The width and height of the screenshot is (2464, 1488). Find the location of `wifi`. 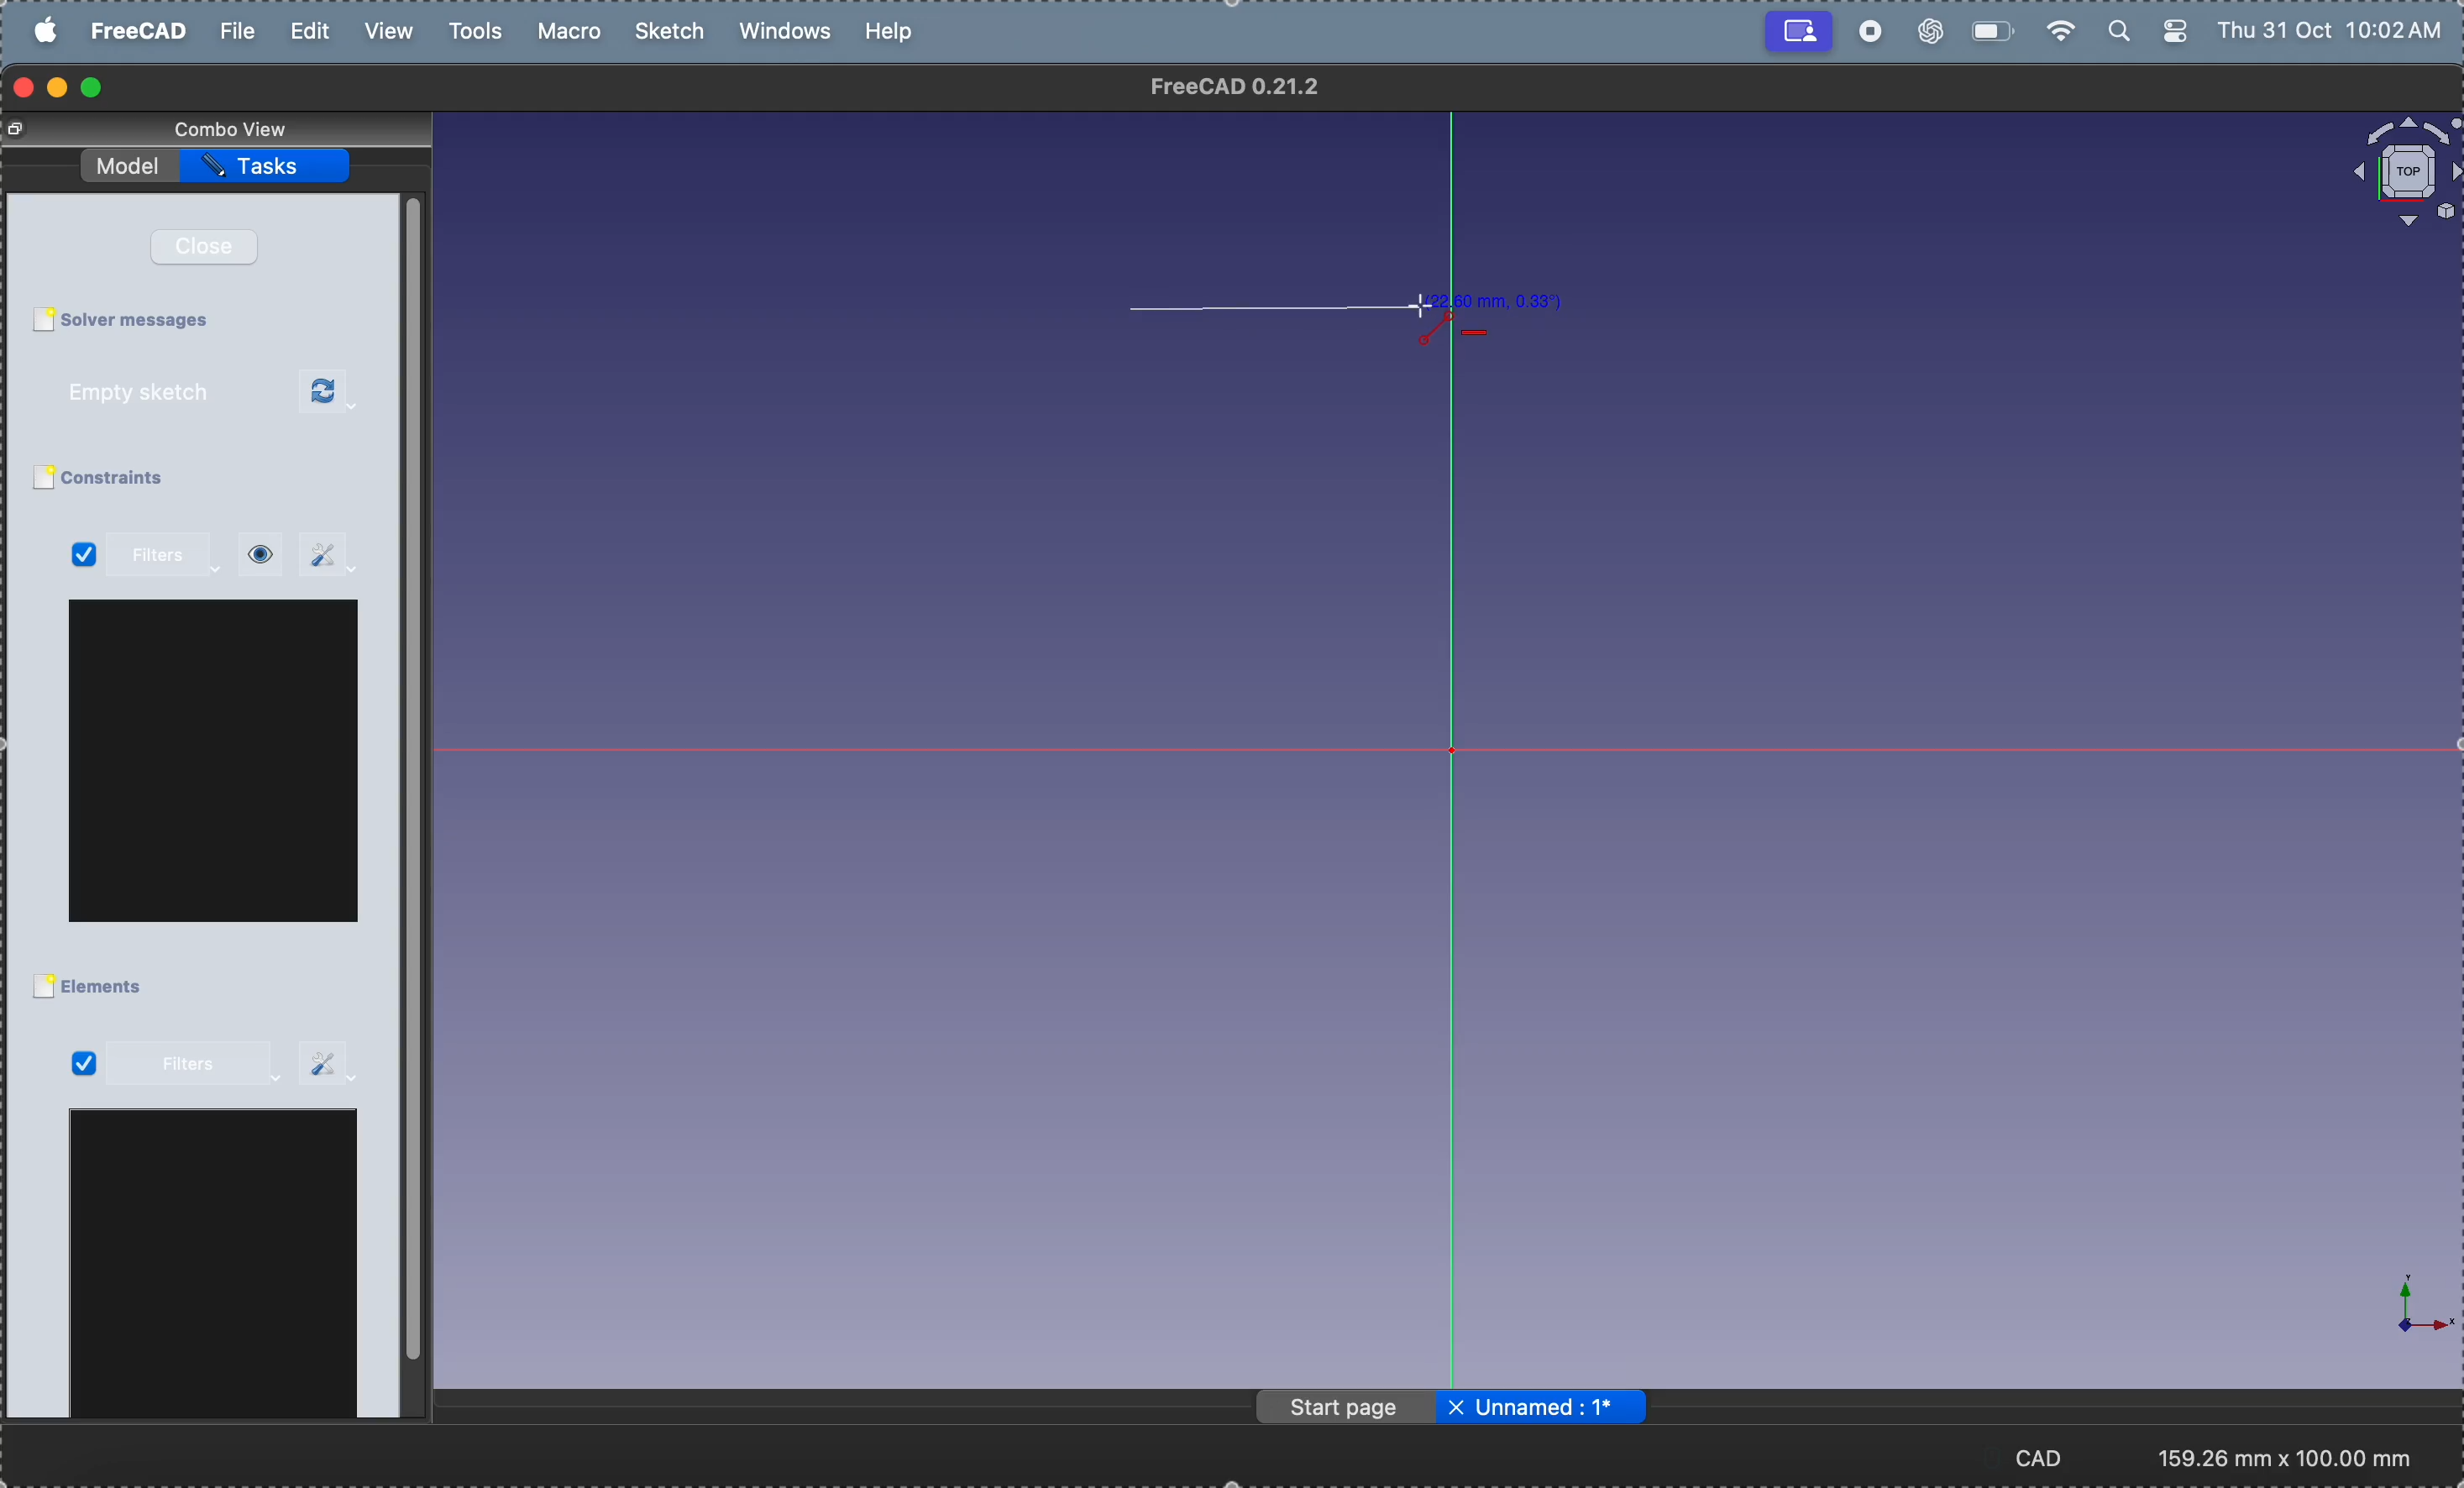

wifi is located at coordinates (2056, 32).